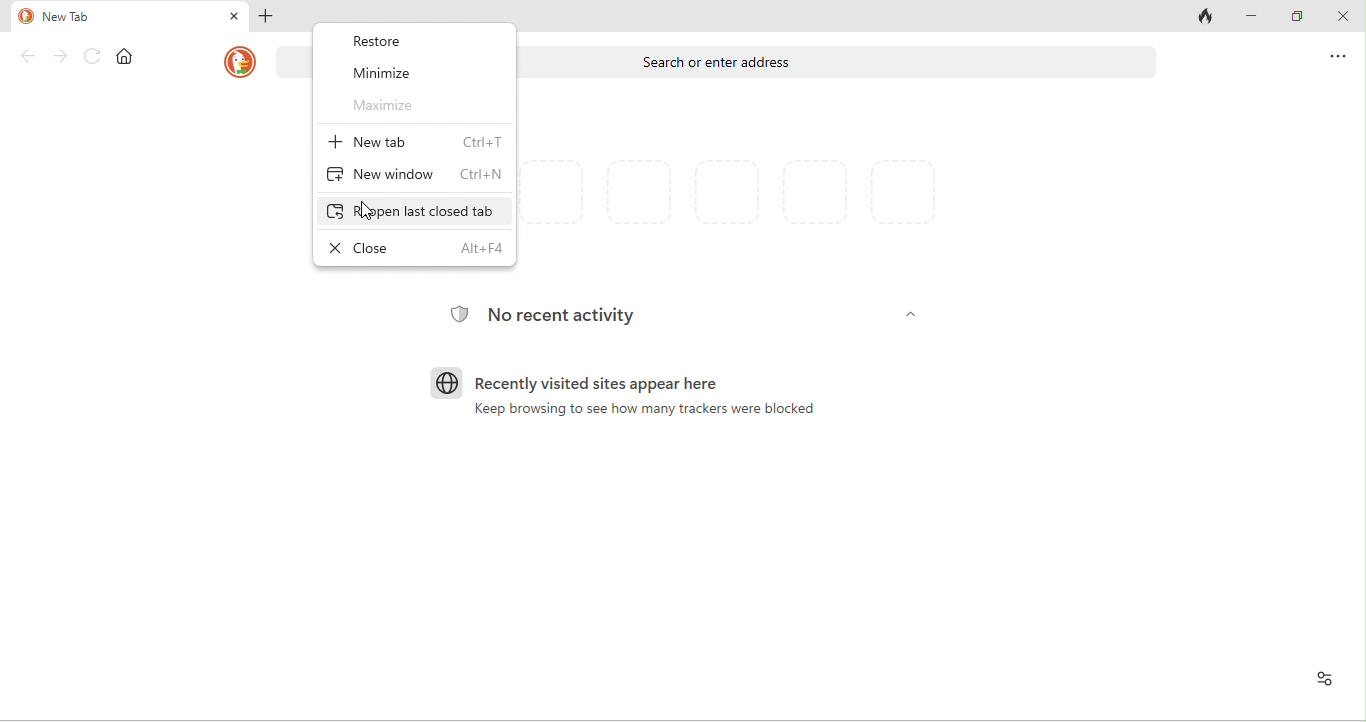 This screenshot has height=722, width=1366. Describe the element at coordinates (384, 42) in the screenshot. I see `restore` at that location.